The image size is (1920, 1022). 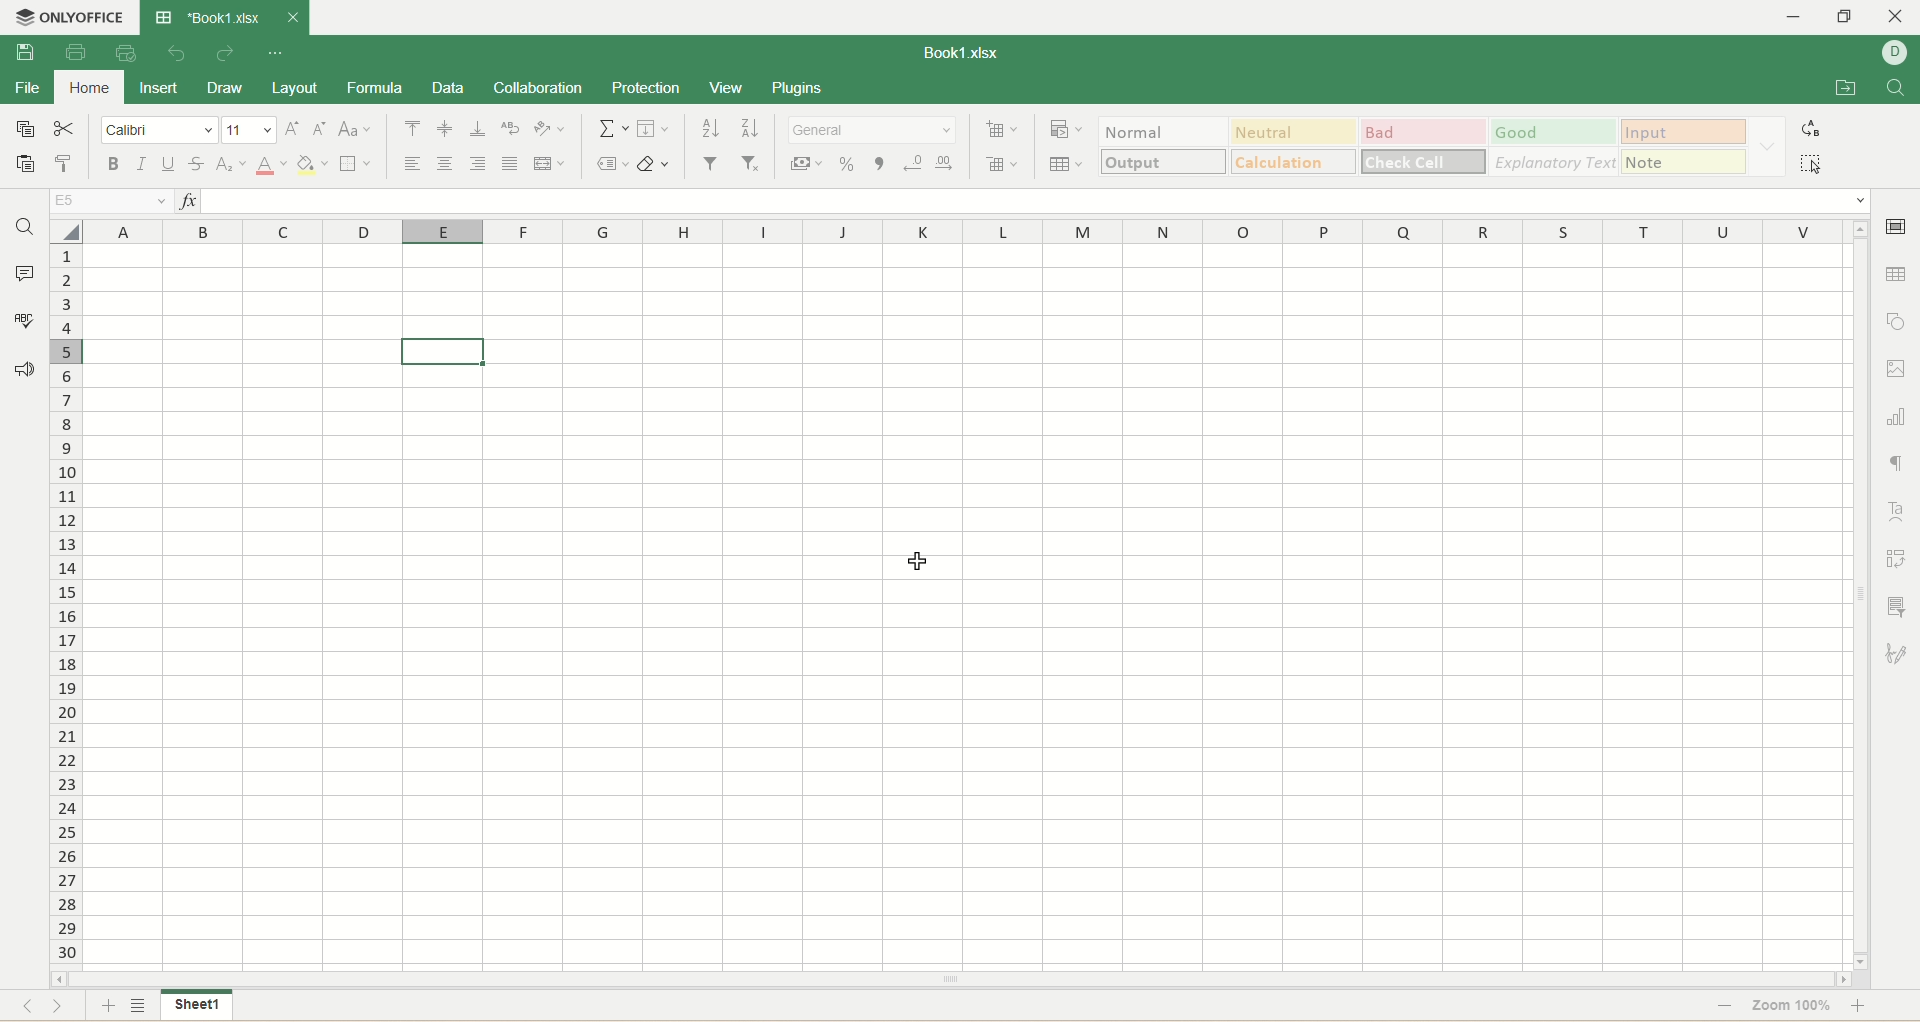 I want to click on object settings, so click(x=1898, y=322).